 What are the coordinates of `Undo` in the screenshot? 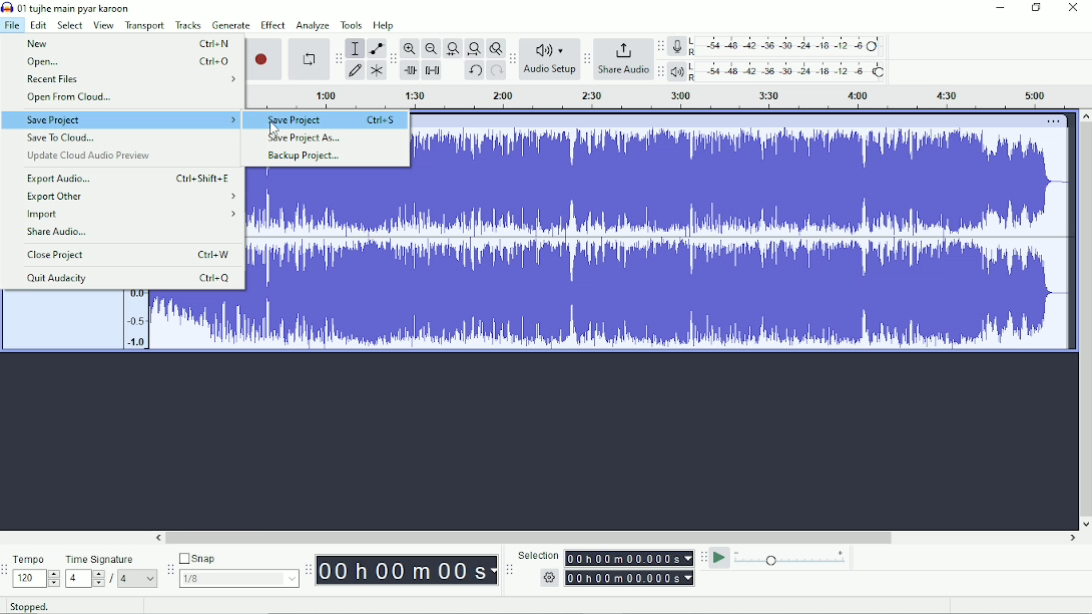 It's located at (475, 71).